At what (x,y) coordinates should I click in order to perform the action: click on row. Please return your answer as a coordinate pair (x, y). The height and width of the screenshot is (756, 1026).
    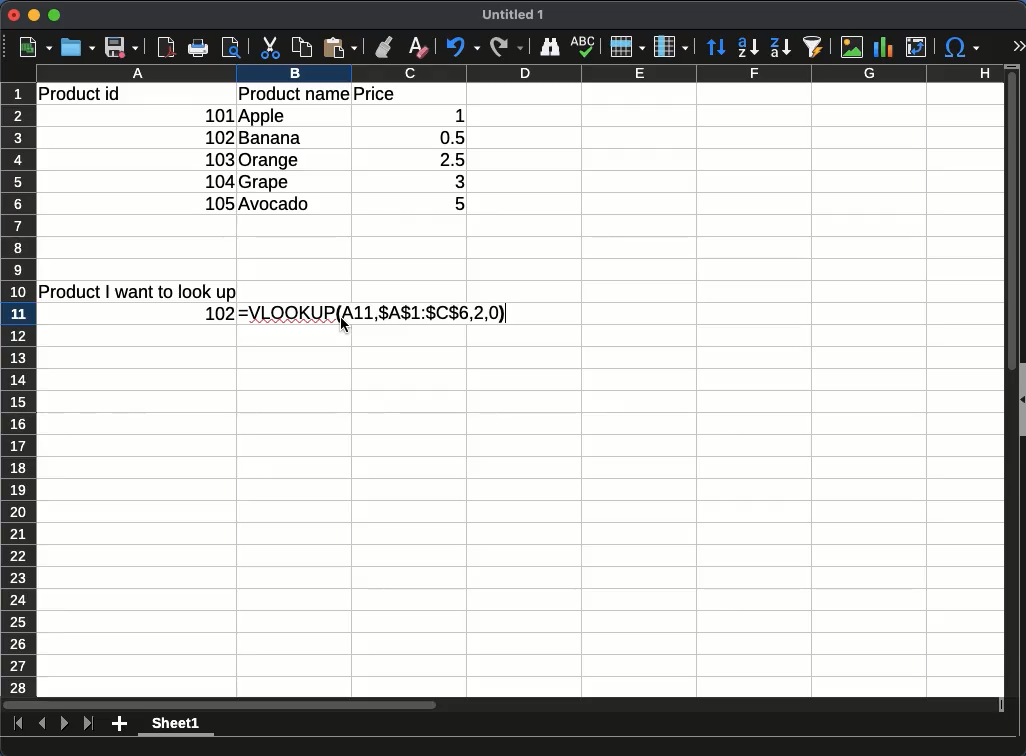
    Looking at the image, I should click on (18, 390).